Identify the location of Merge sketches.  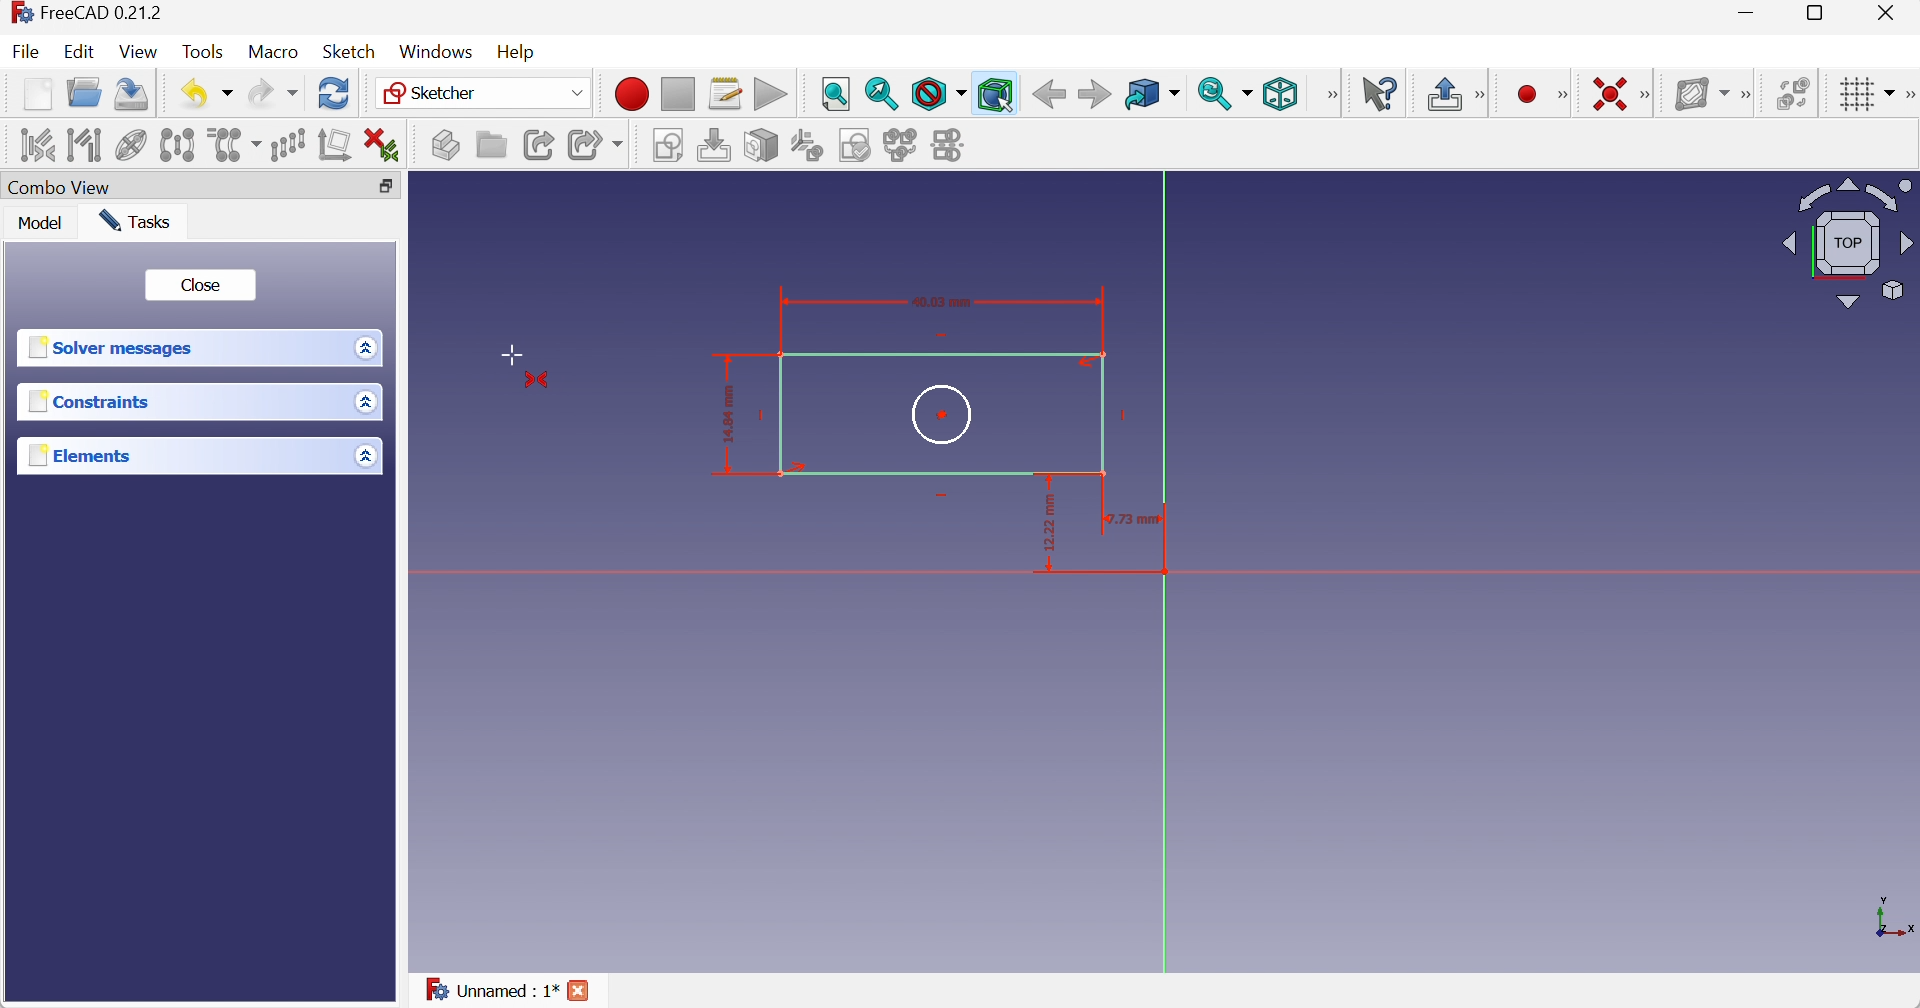
(903, 145).